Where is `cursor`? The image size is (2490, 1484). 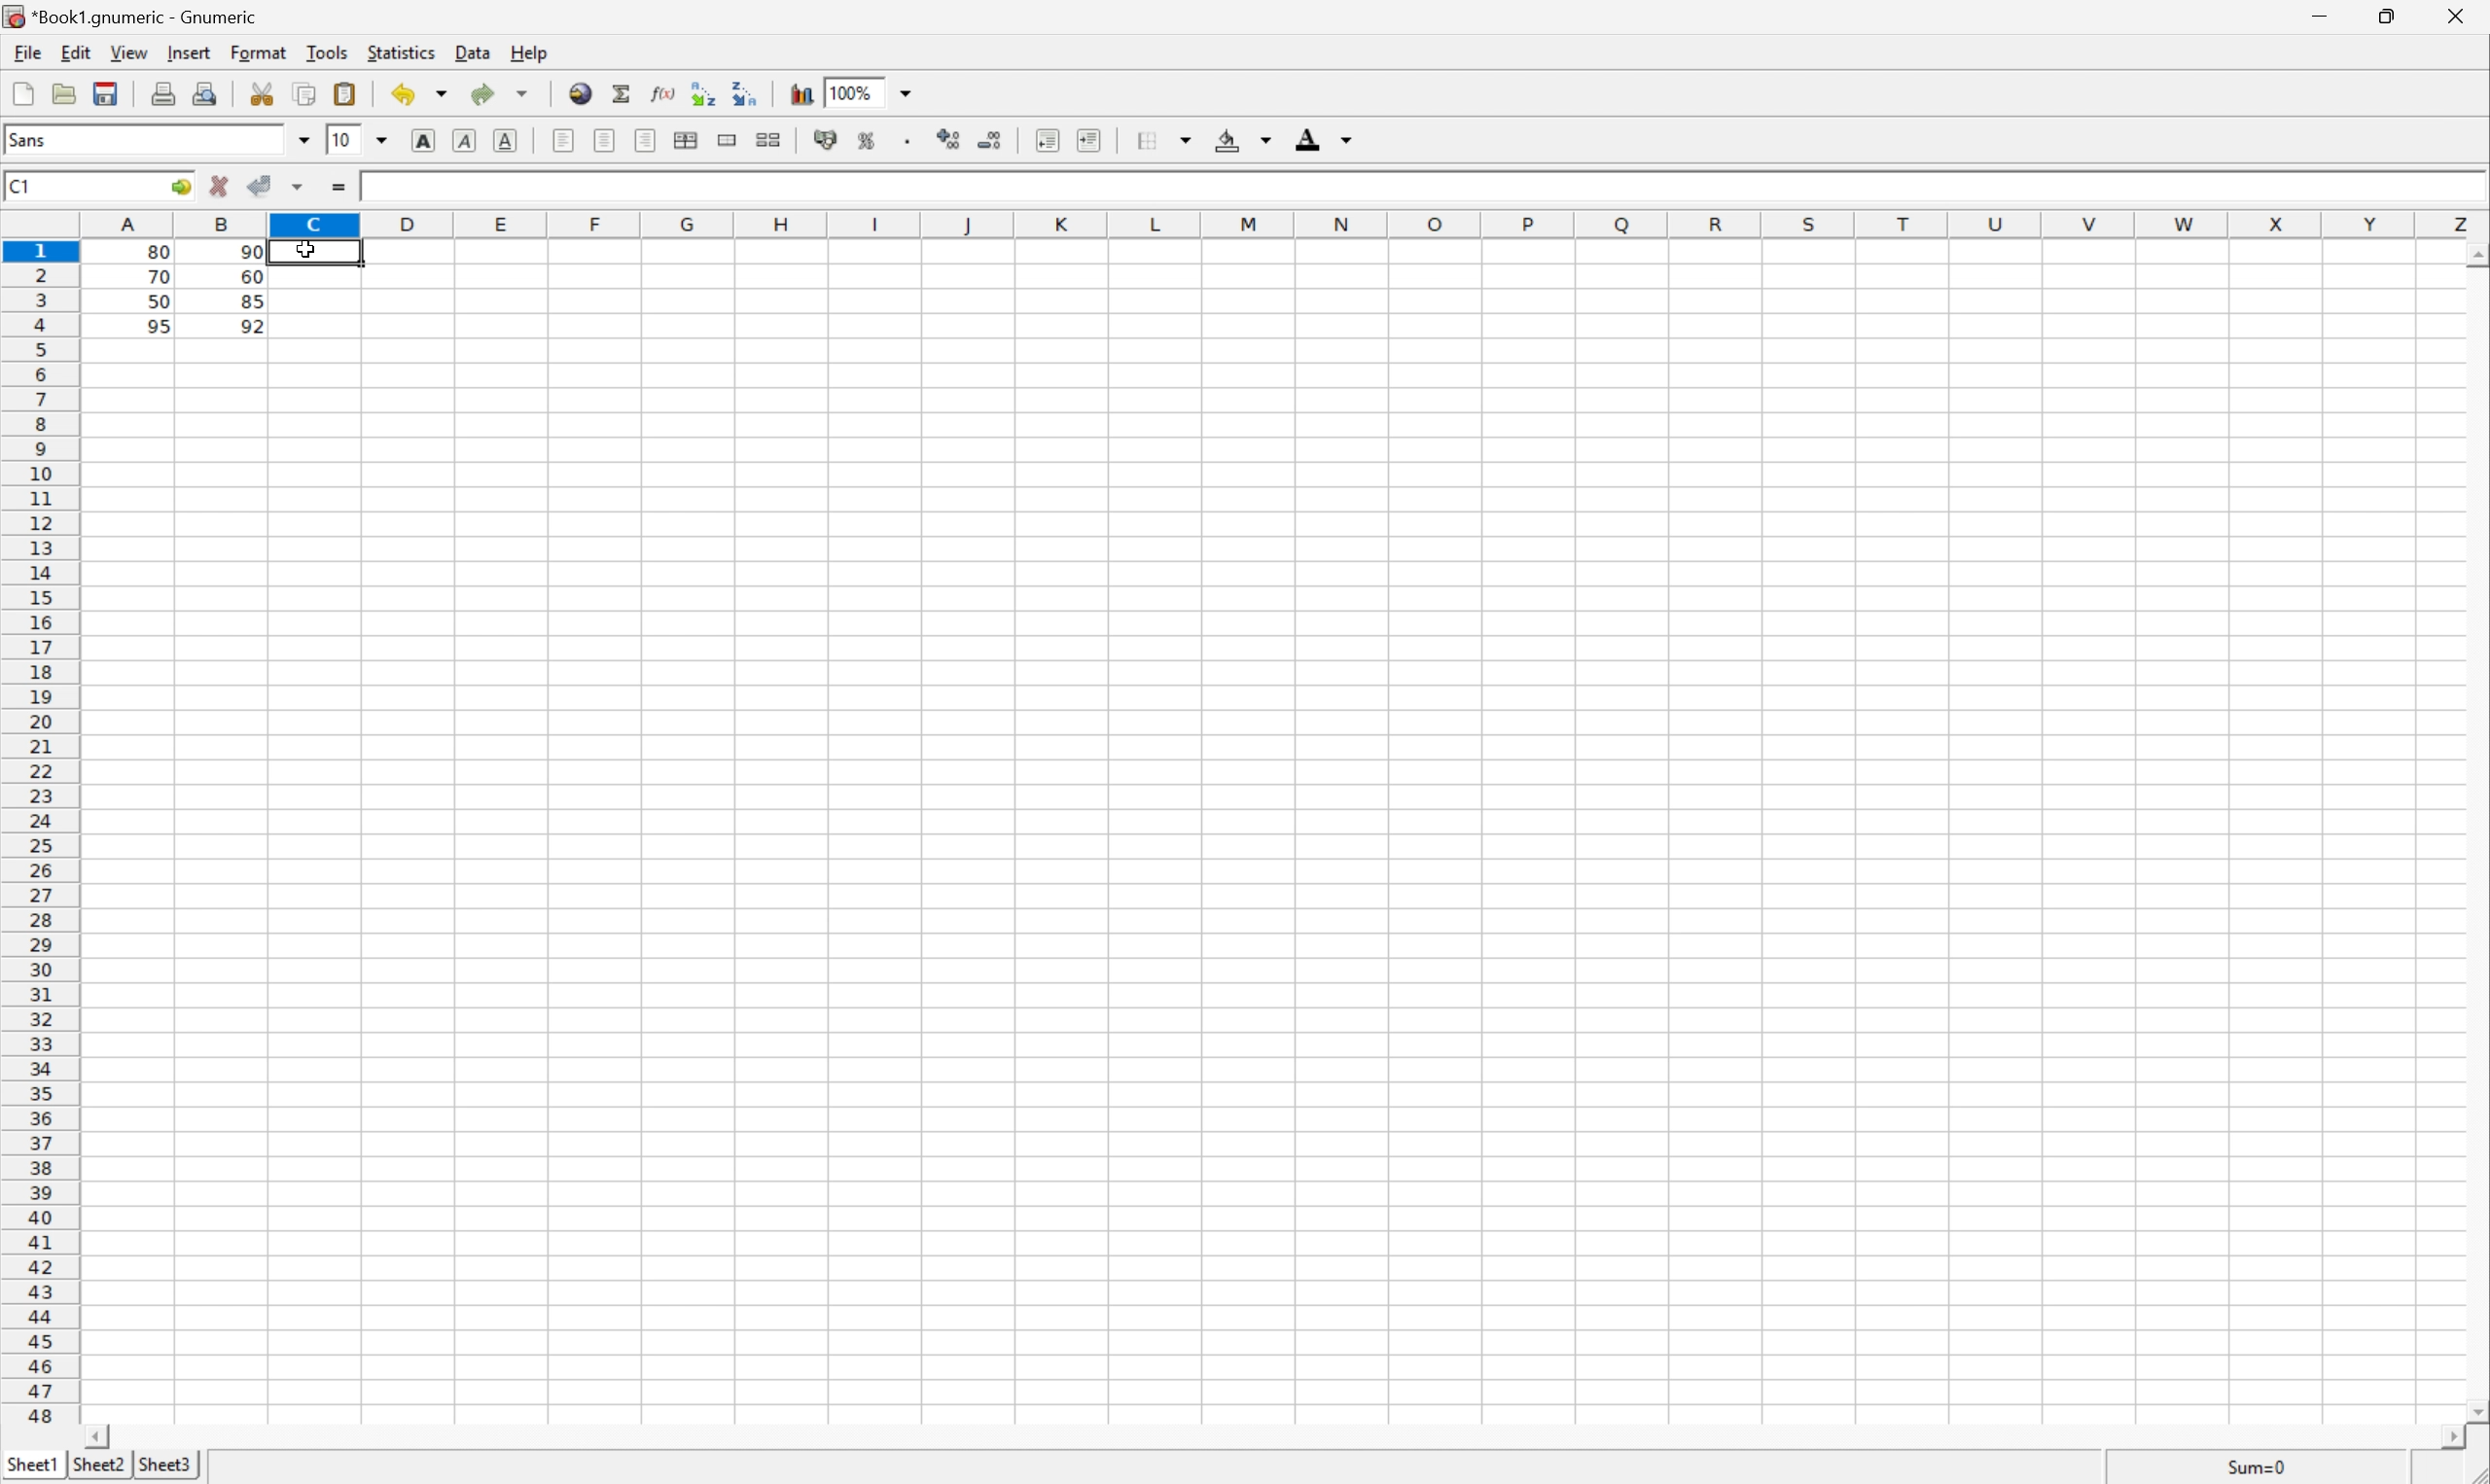
cursor is located at coordinates (307, 251).